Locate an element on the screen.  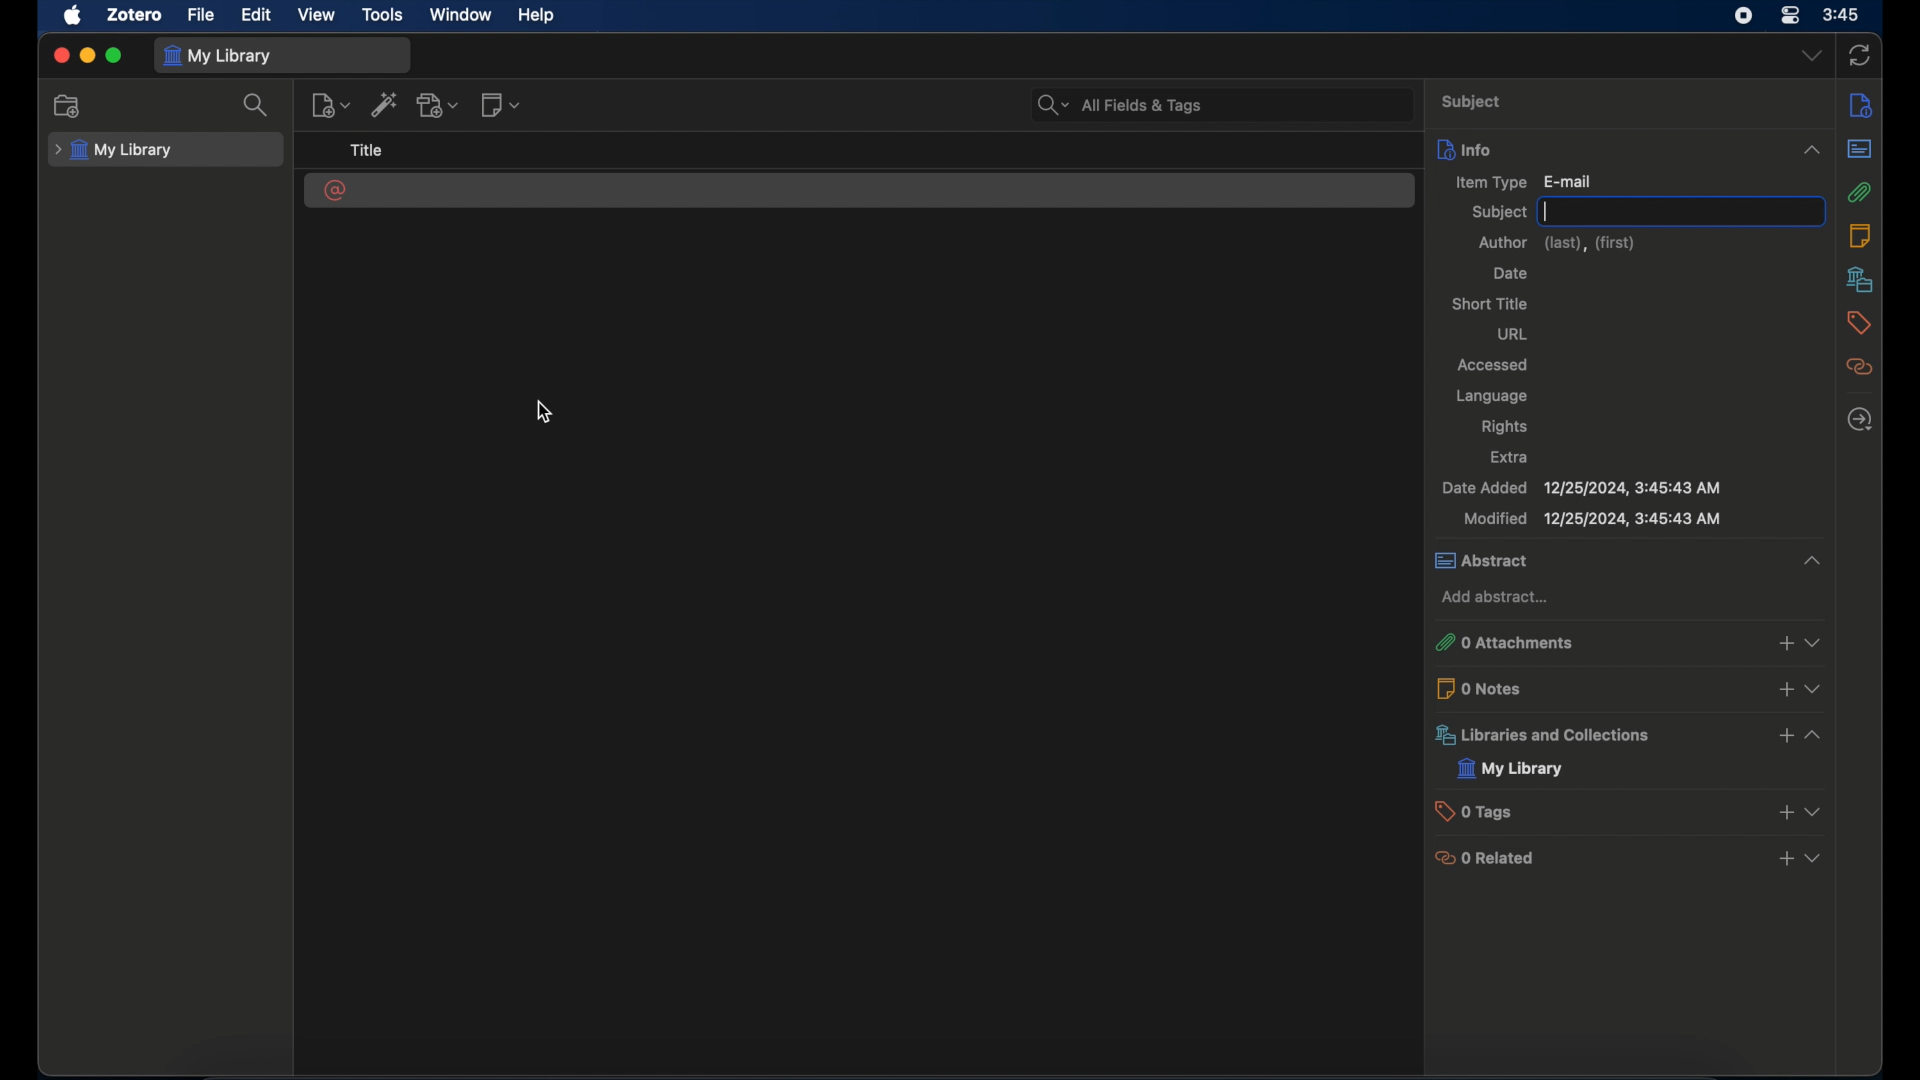
view is located at coordinates (317, 15).